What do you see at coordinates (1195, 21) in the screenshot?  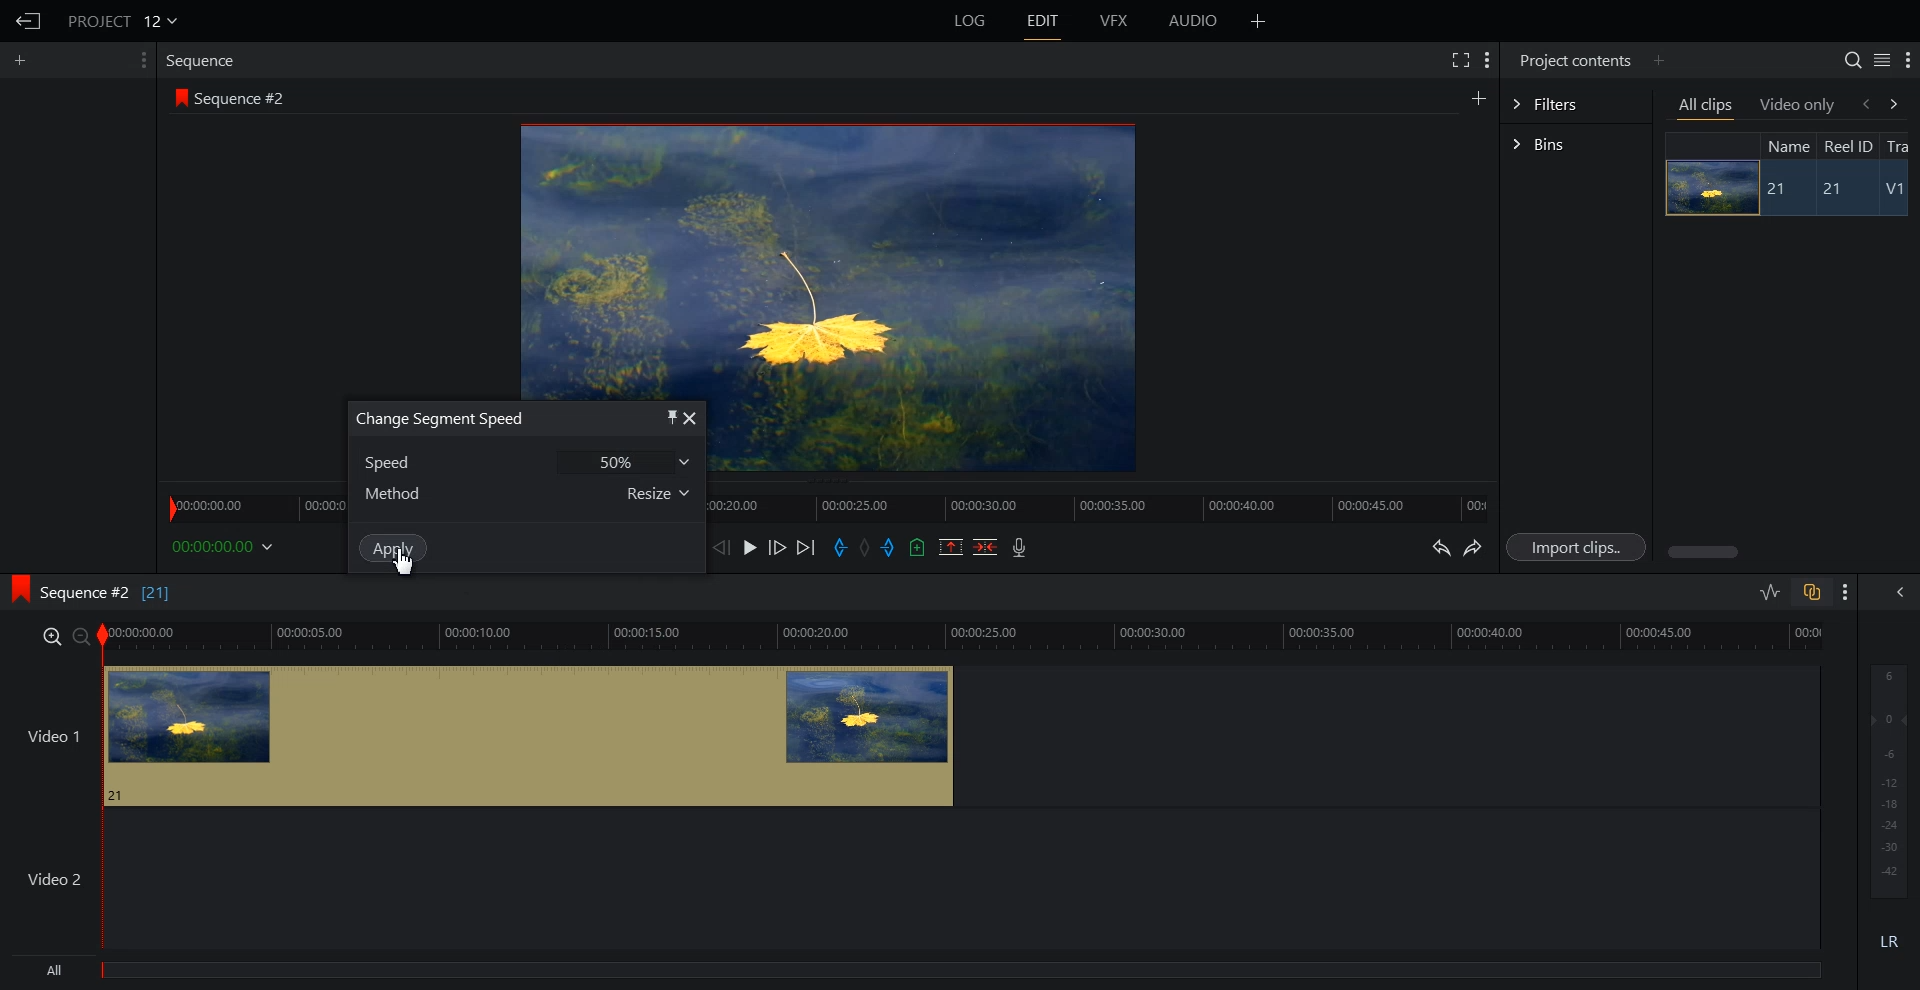 I see `AUDIO` at bounding box center [1195, 21].